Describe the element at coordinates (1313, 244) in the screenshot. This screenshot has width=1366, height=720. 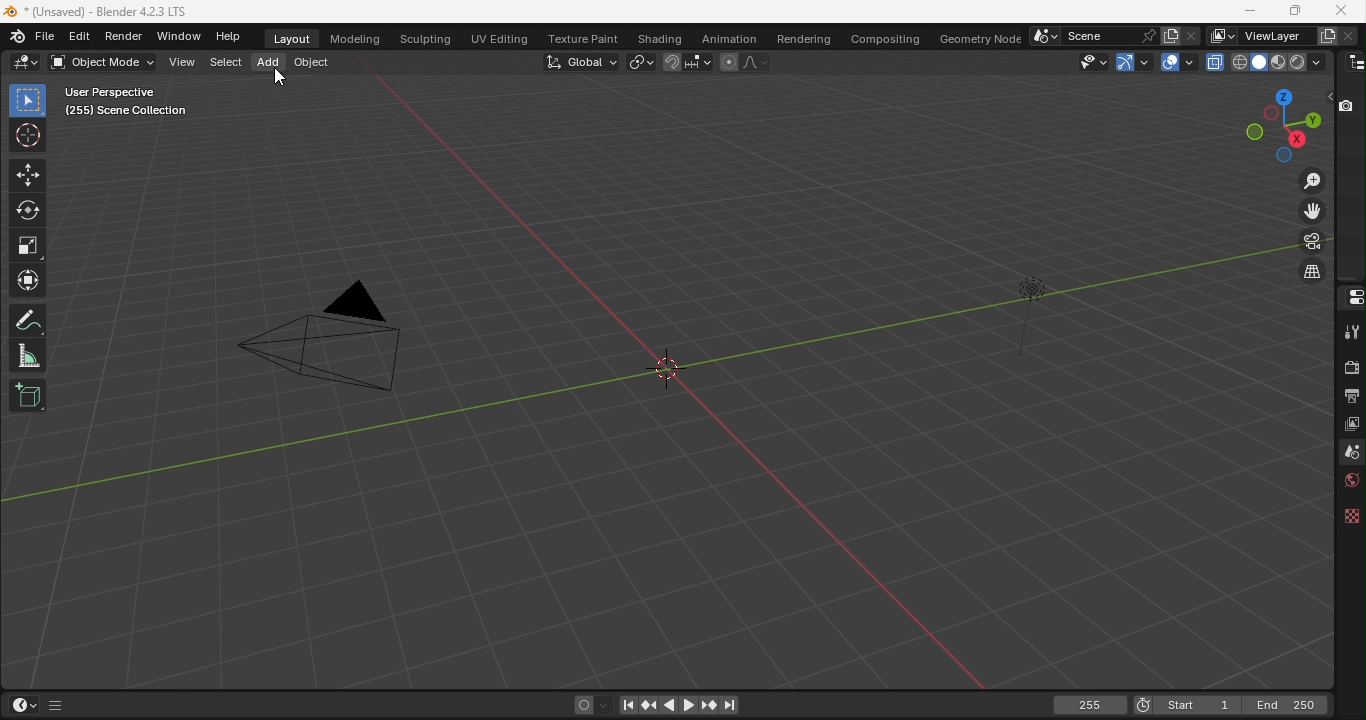
I see `Toggle the camera view` at that location.